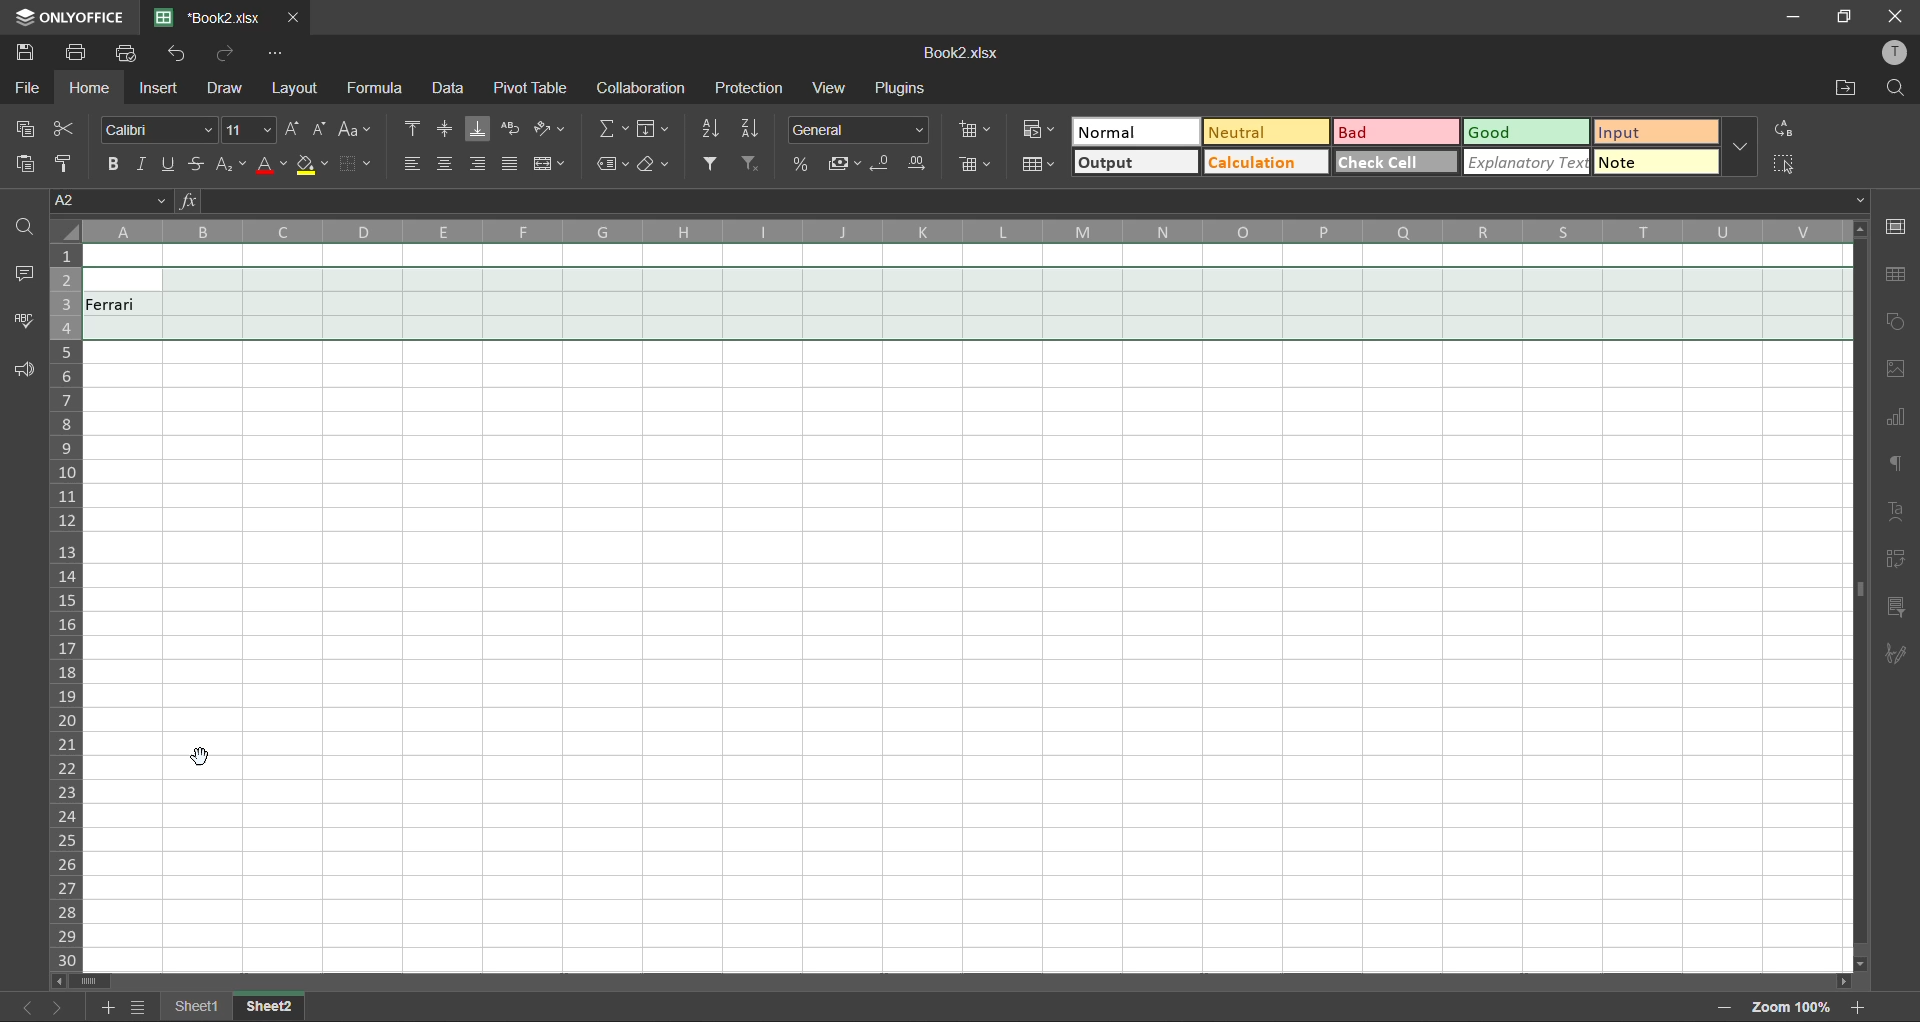 The image size is (1920, 1022). I want to click on sheet 13, so click(271, 1005).